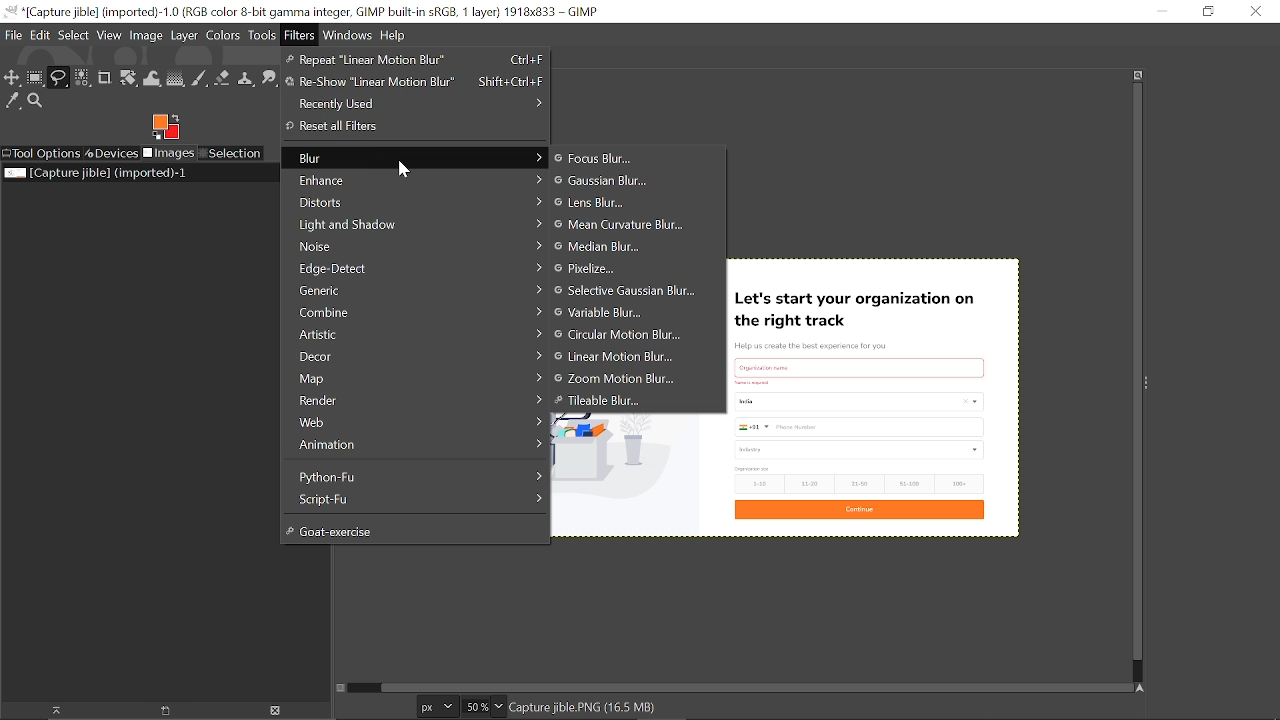 The width and height of the screenshot is (1280, 720). Describe the element at coordinates (262, 36) in the screenshot. I see `Tools` at that location.